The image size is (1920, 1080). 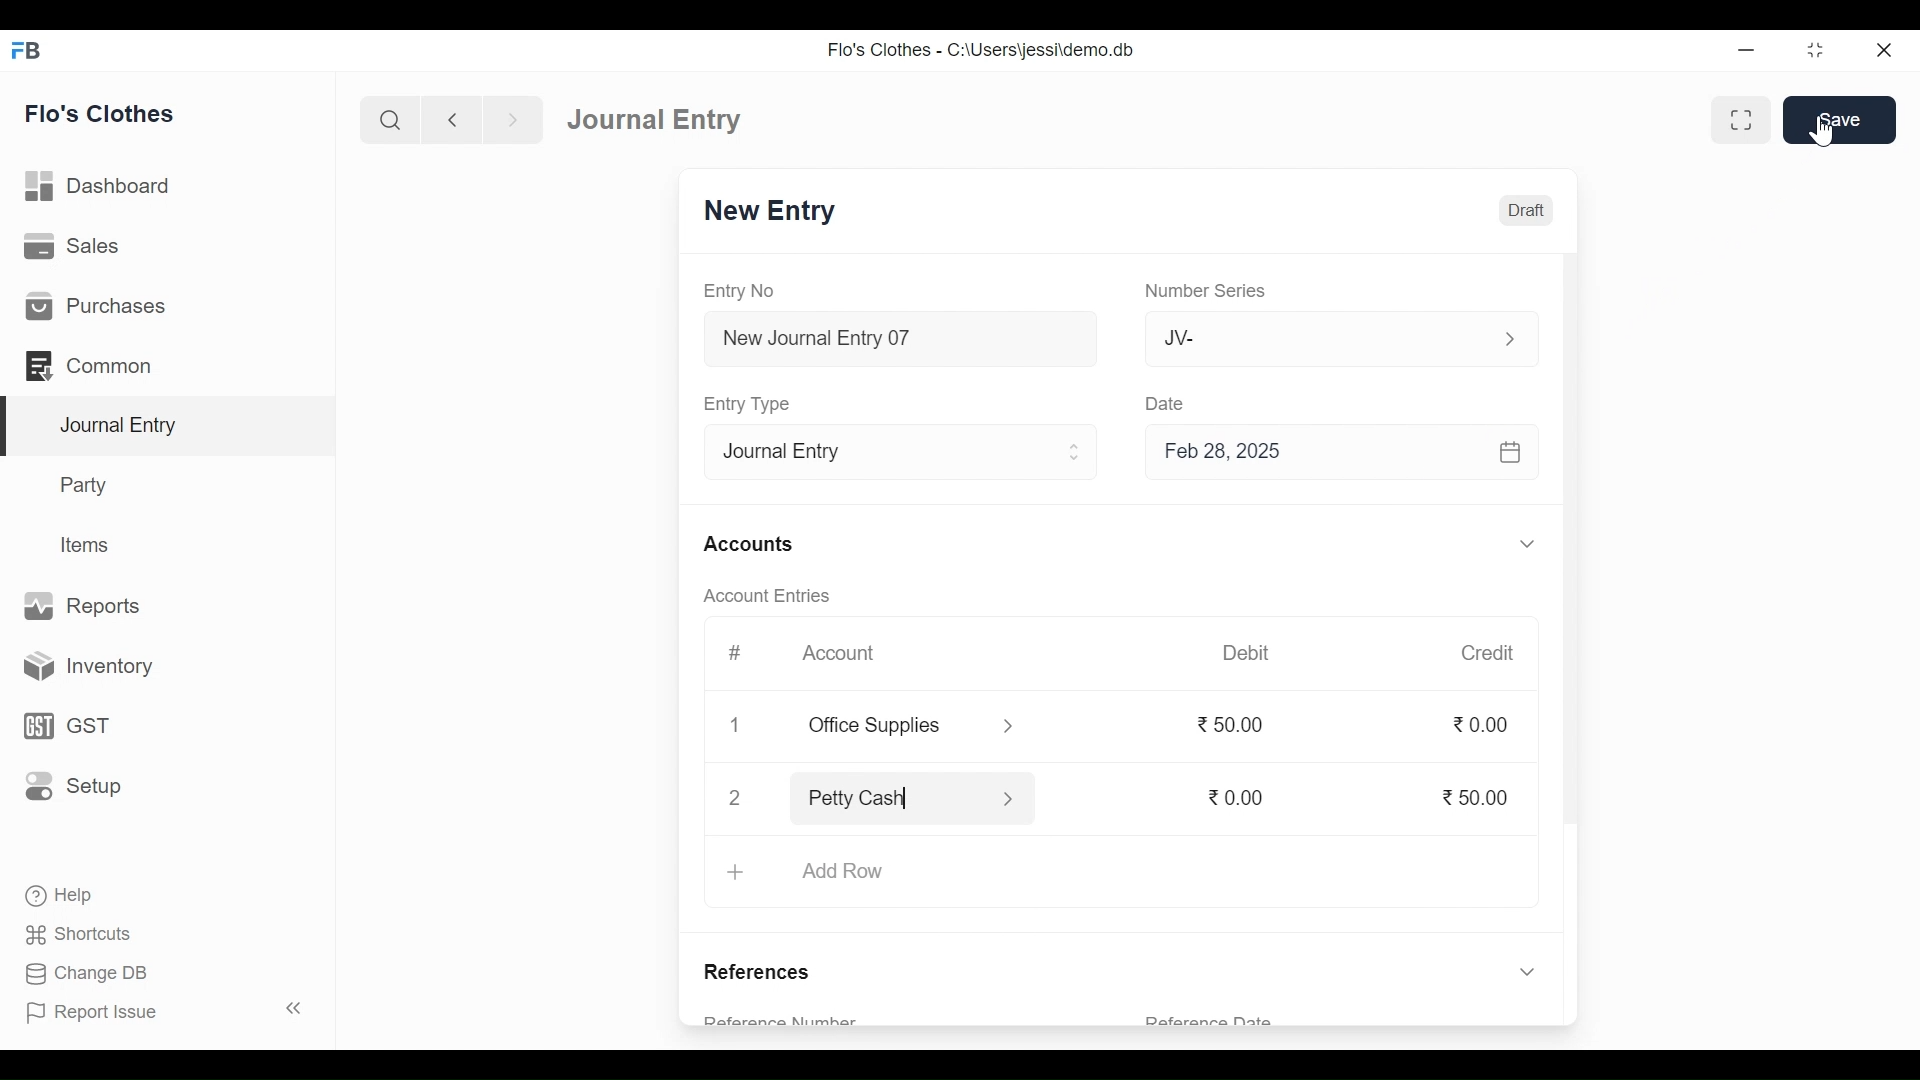 I want to click on Journal Entry, so click(x=172, y=427).